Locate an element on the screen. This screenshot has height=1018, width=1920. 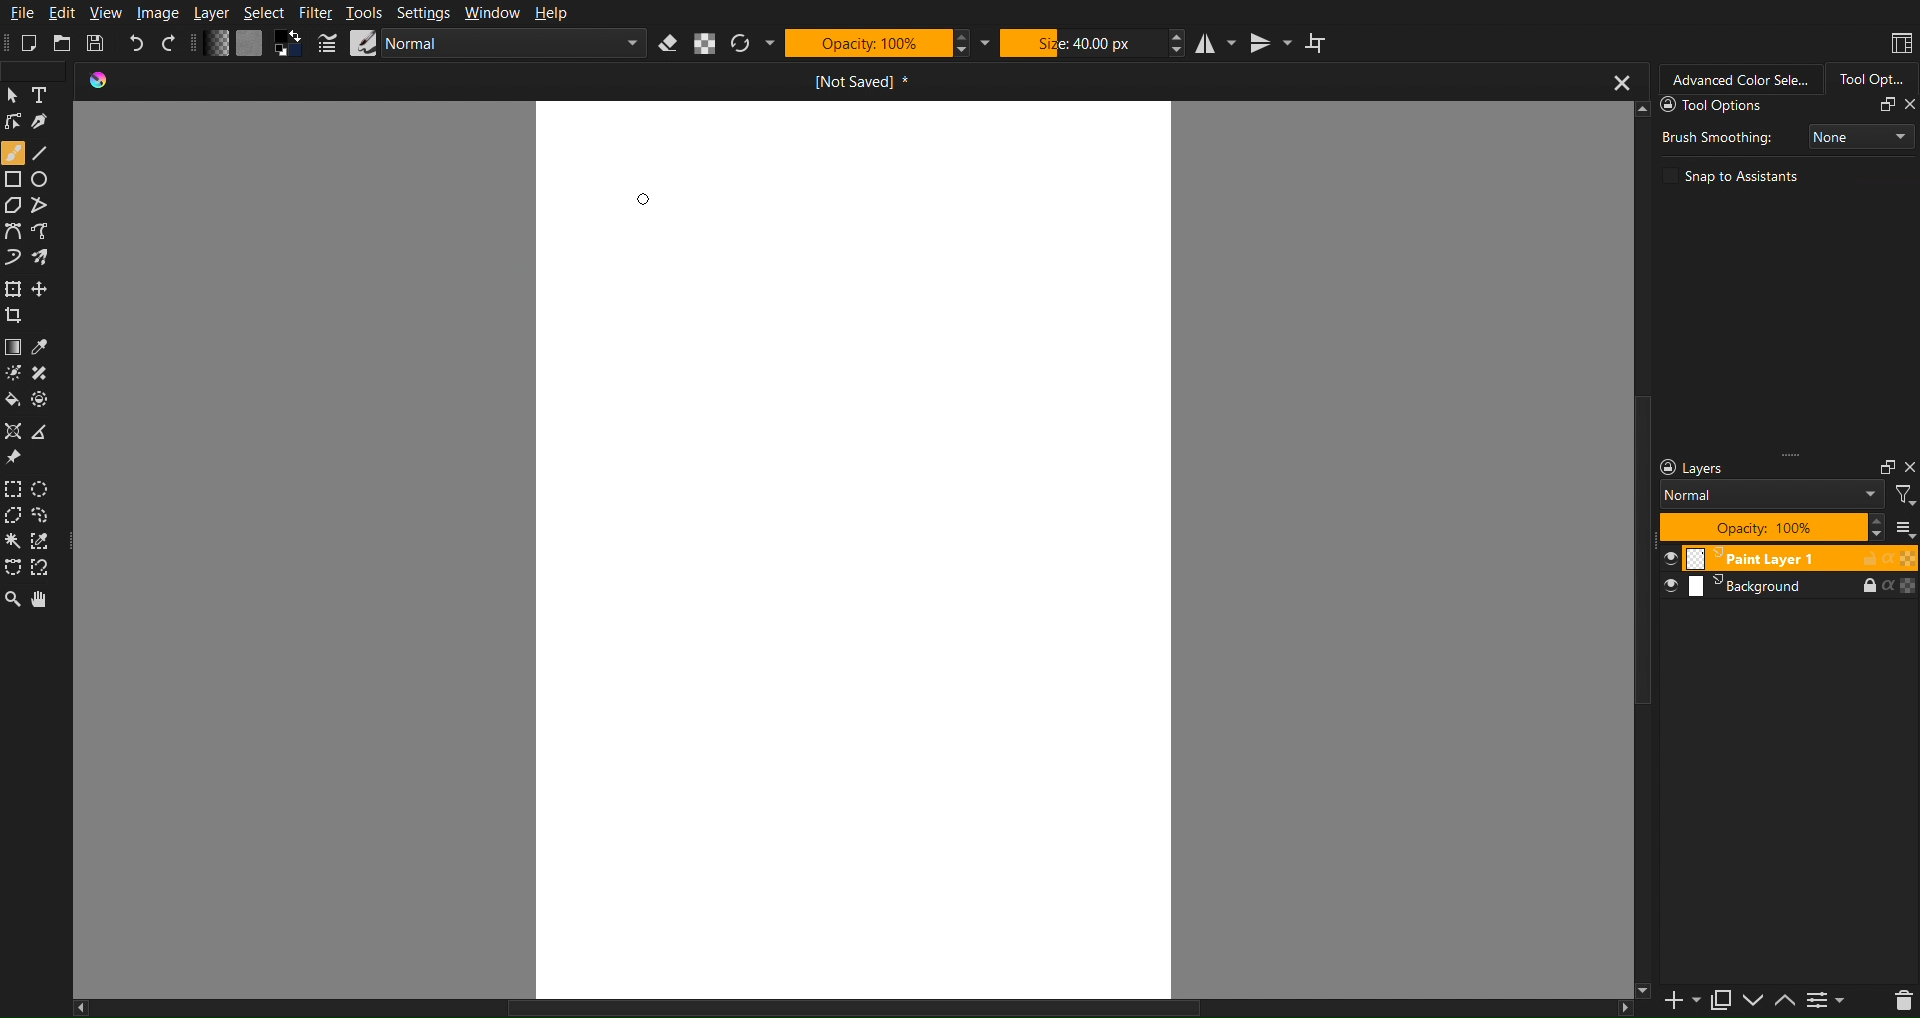
Work Space is located at coordinates (854, 545).